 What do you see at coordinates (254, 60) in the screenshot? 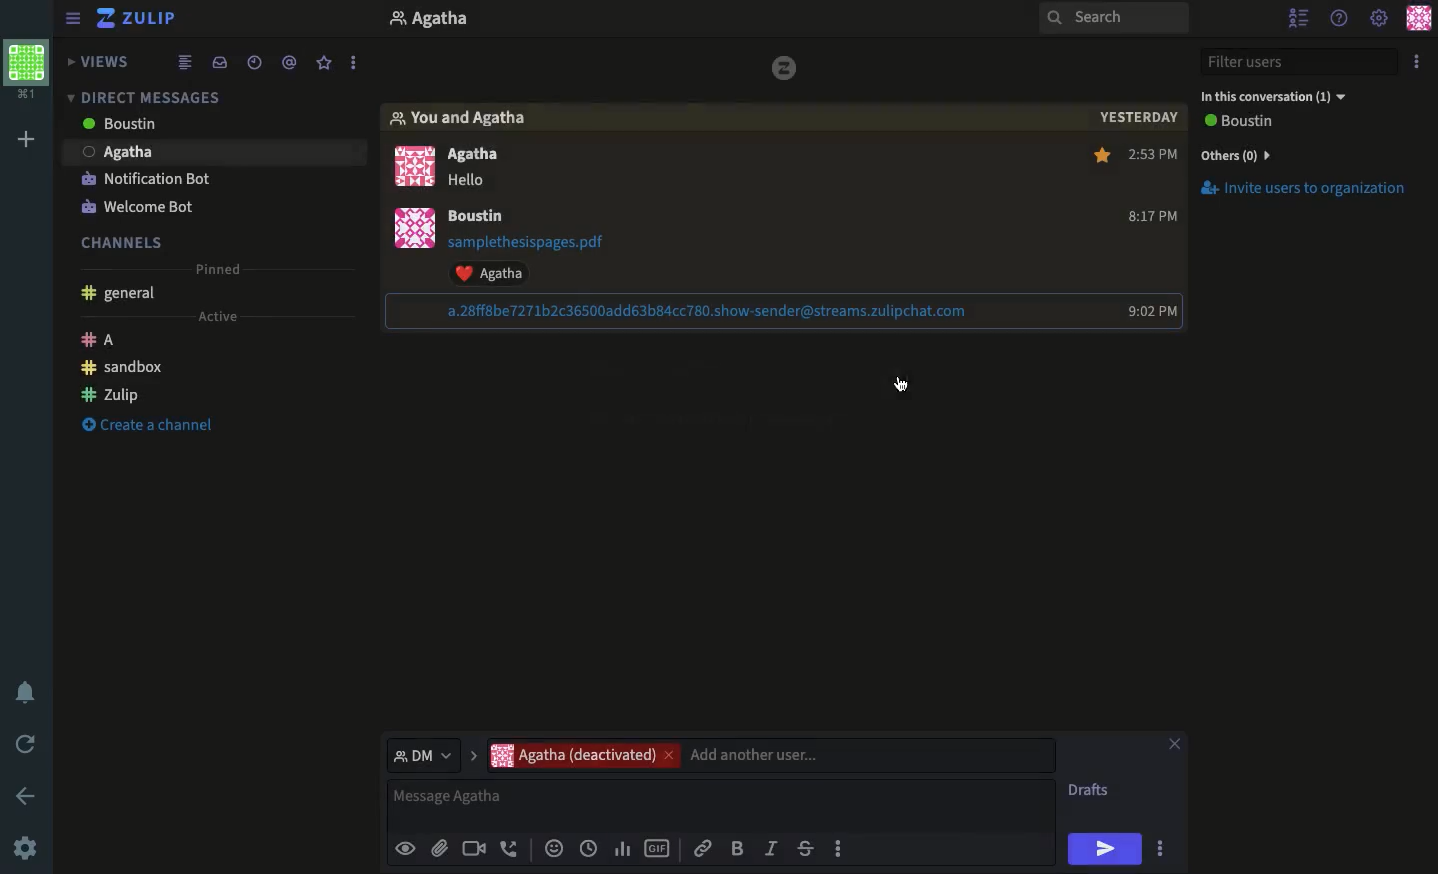
I see `Time` at bounding box center [254, 60].